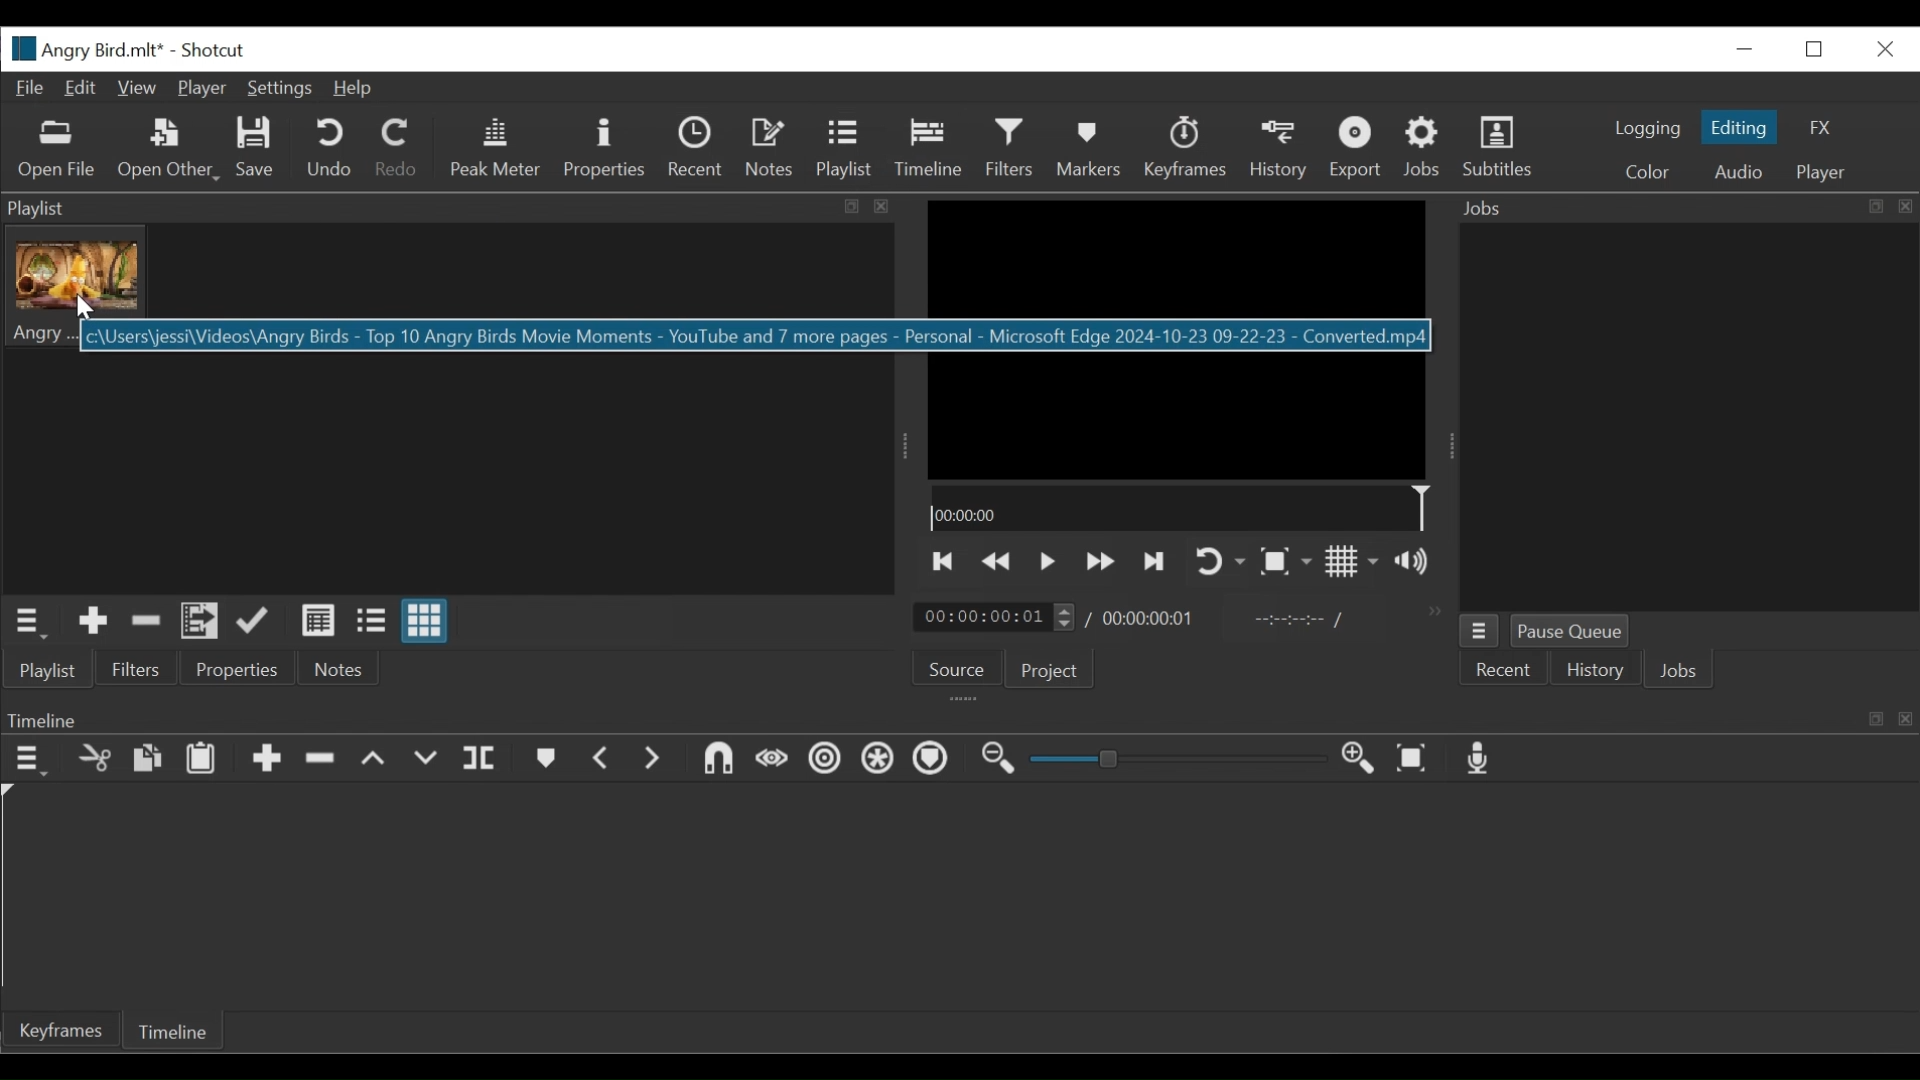 The image size is (1920, 1080). I want to click on Snap, so click(717, 760).